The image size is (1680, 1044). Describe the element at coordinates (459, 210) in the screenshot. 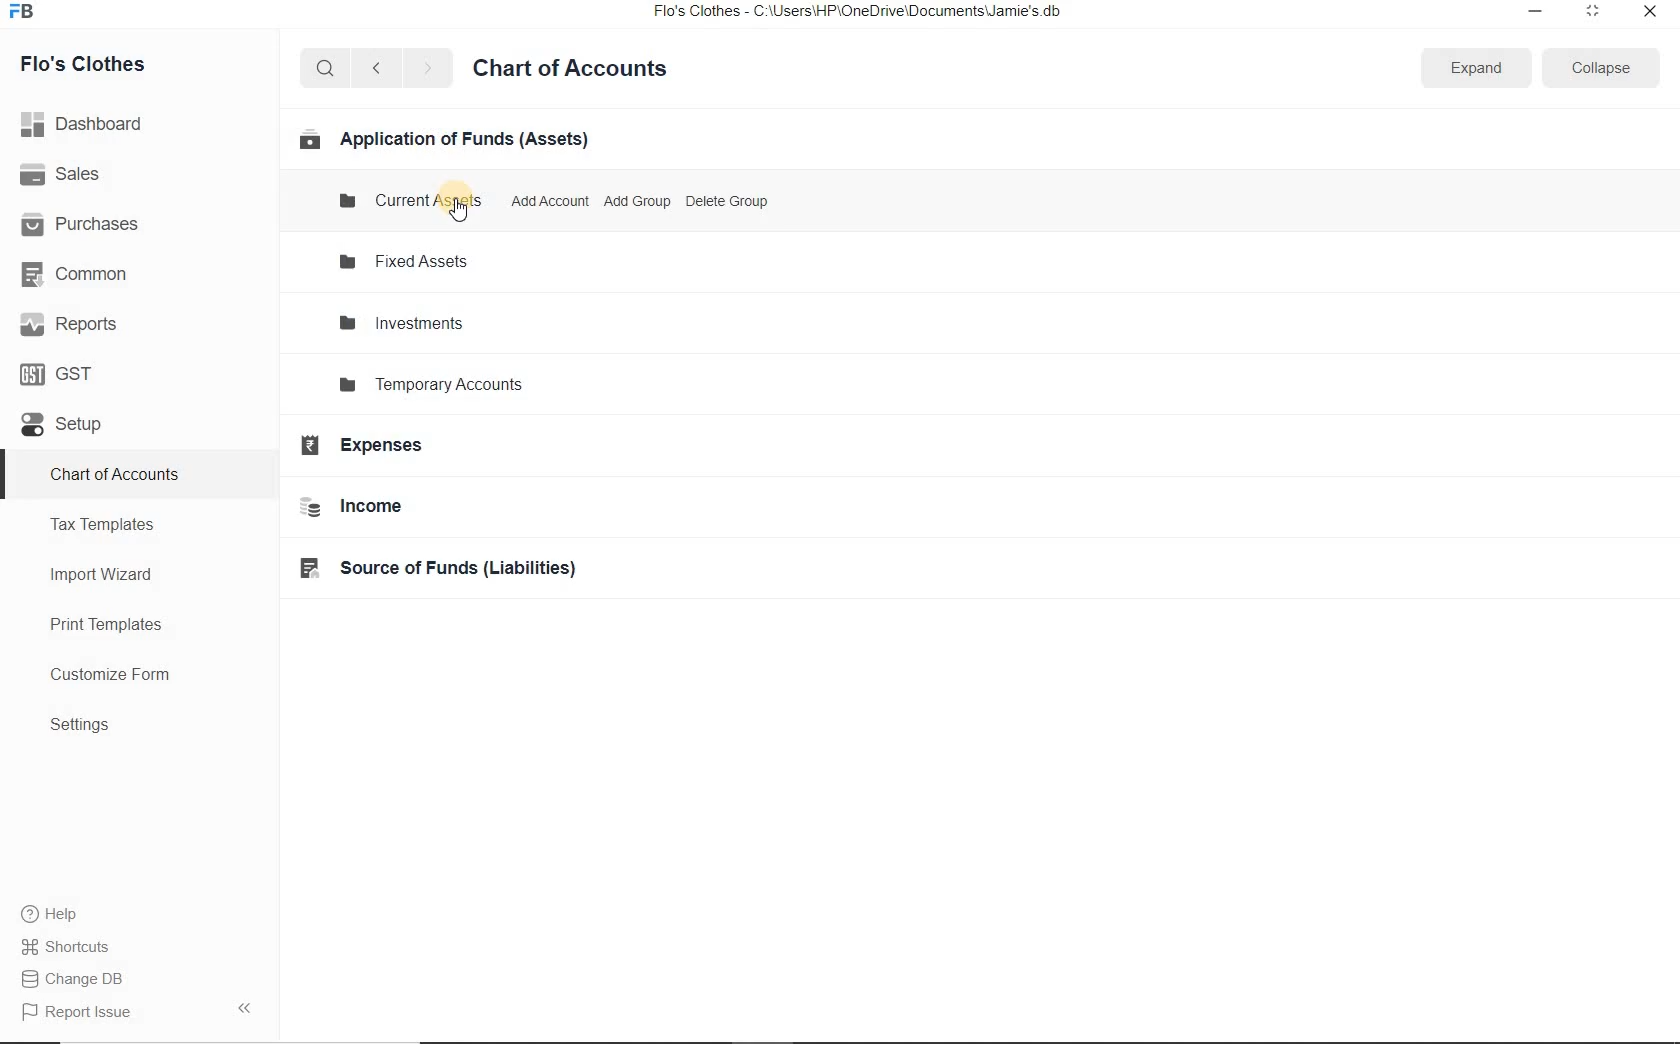

I see `cursor` at that location.